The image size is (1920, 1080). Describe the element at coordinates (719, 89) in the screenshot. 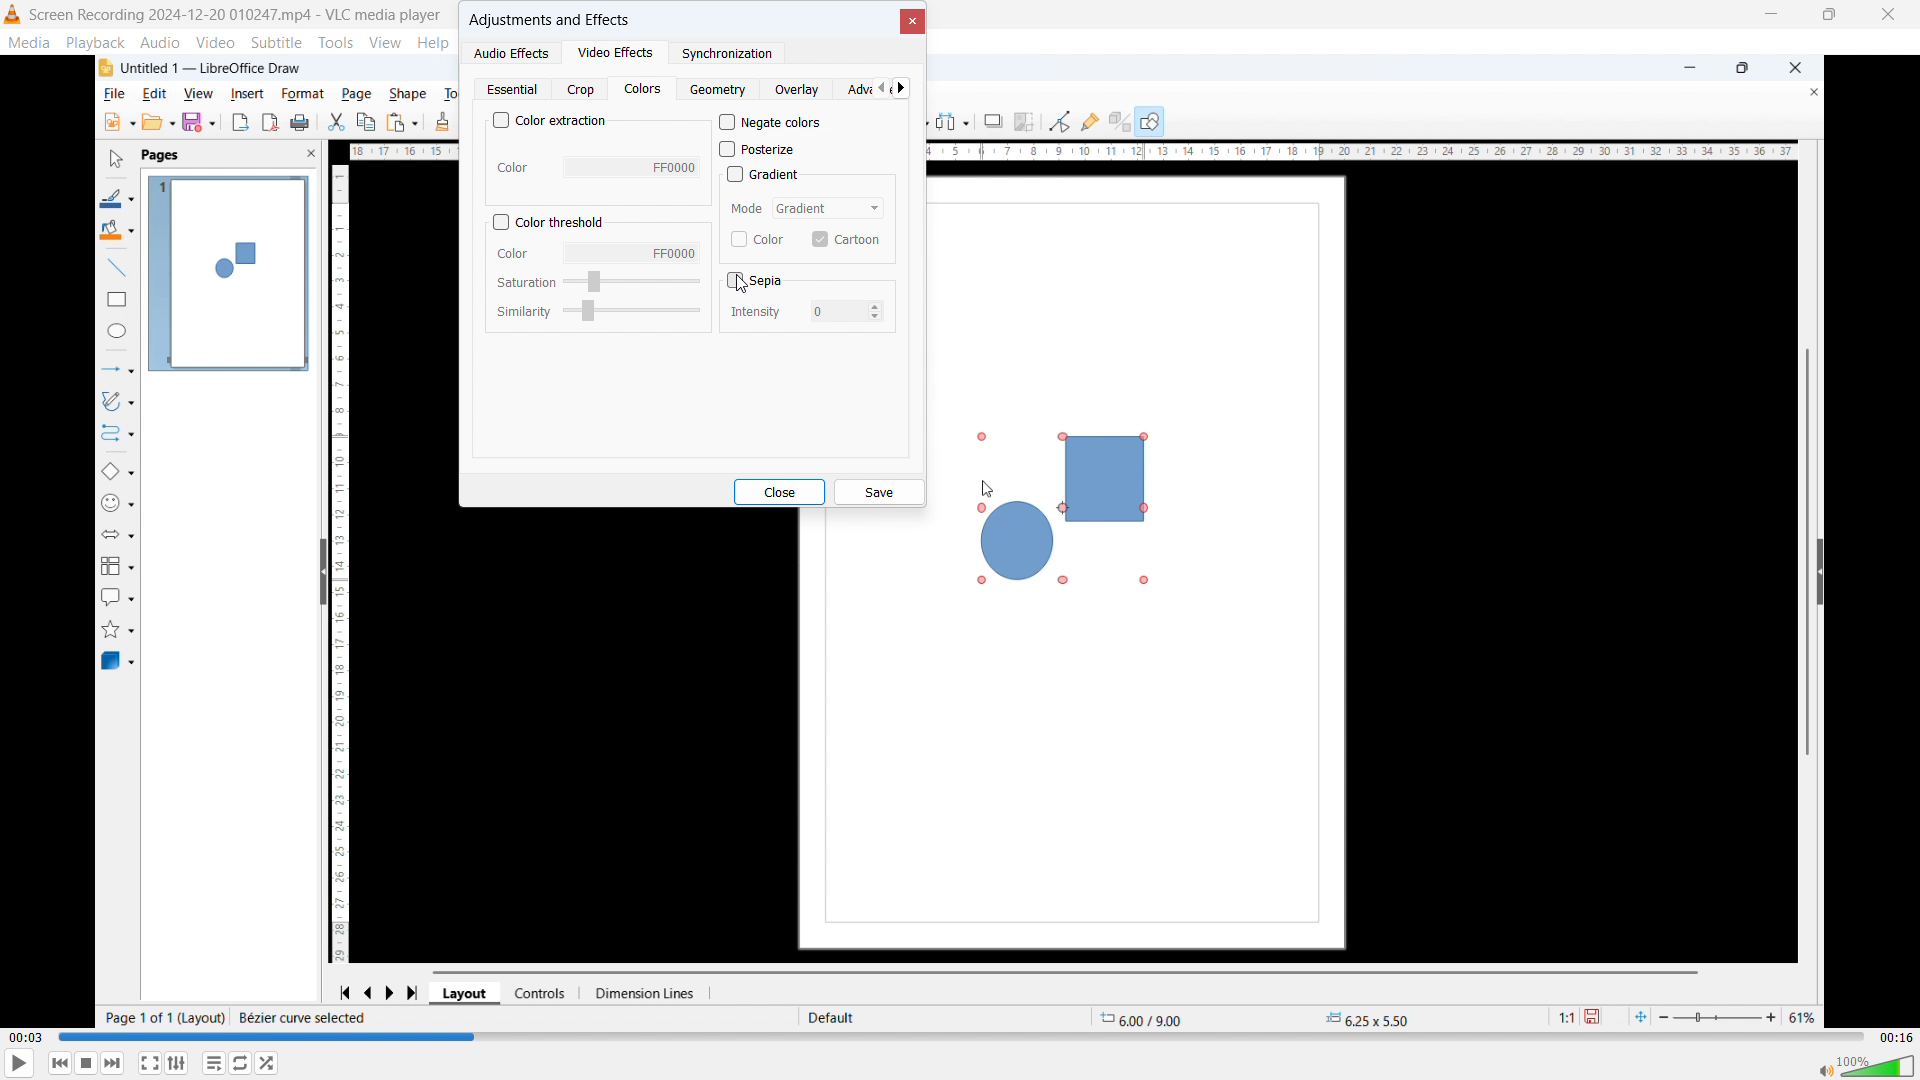

I see `Geometry ` at that location.